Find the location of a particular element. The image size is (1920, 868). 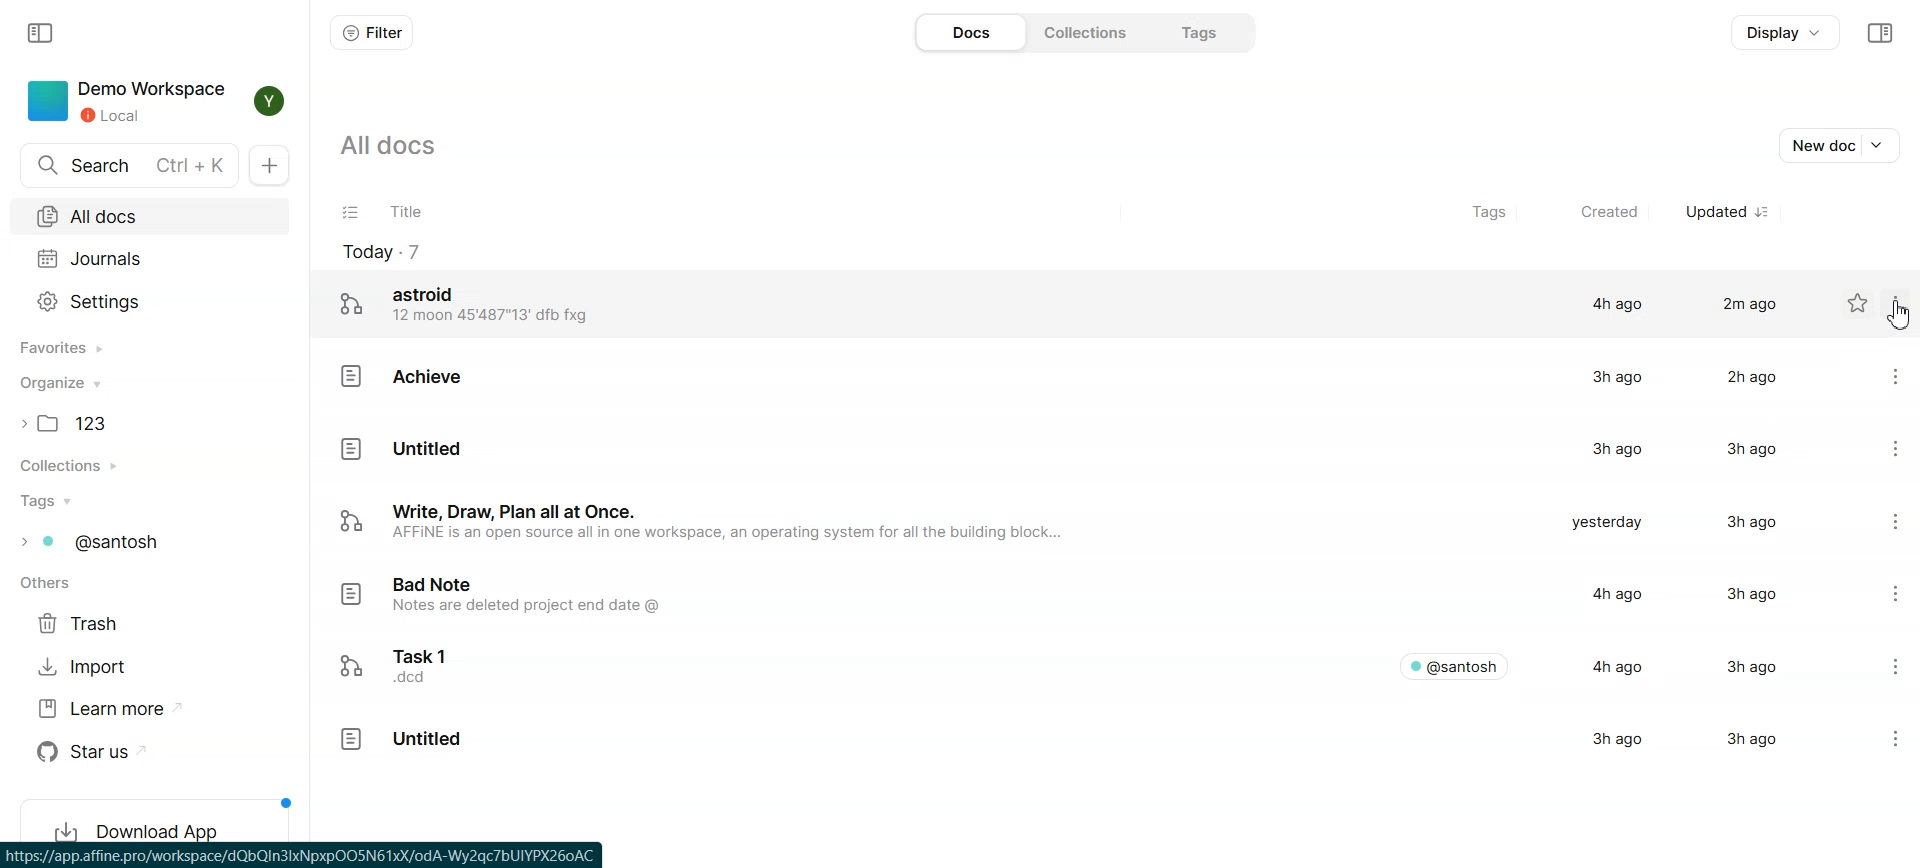

Cursor on options is located at coordinates (1898, 314).